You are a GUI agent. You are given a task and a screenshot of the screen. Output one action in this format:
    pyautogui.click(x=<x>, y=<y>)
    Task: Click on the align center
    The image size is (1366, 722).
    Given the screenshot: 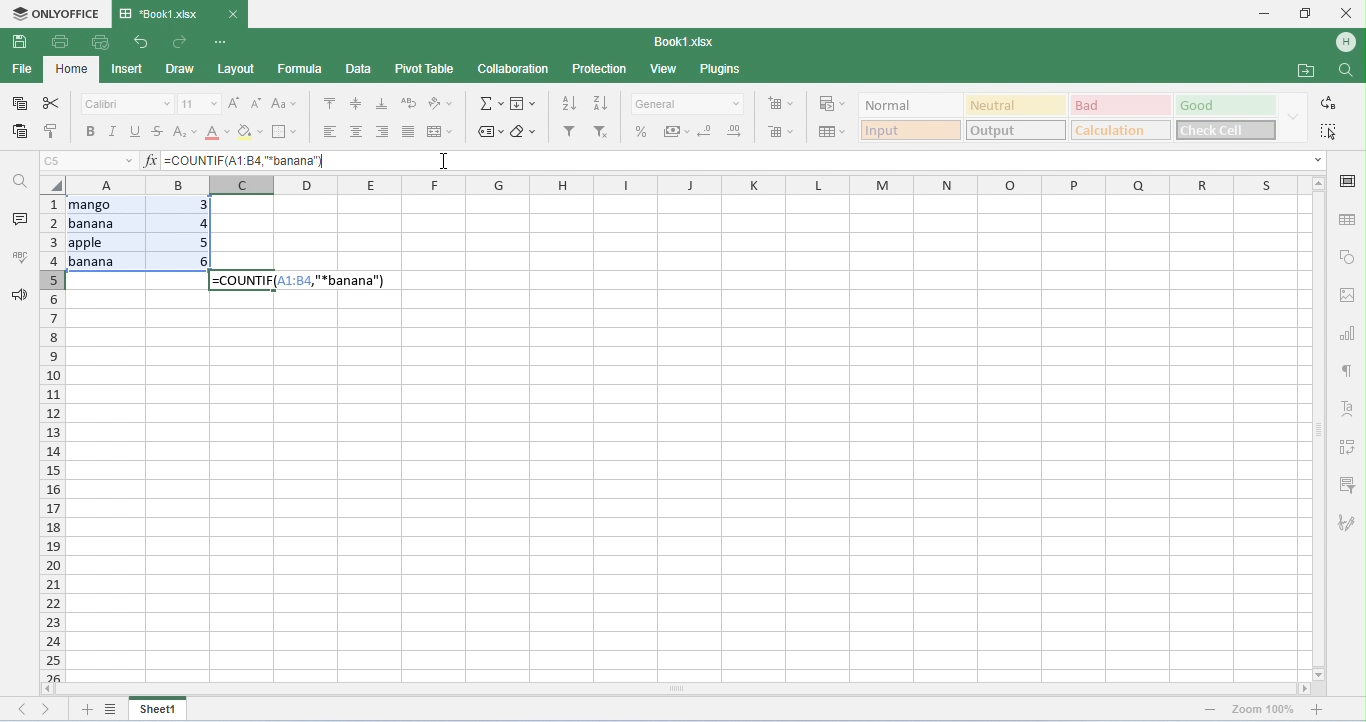 What is the action you would take?
    pyautogui.click(x=359, y=132)
    